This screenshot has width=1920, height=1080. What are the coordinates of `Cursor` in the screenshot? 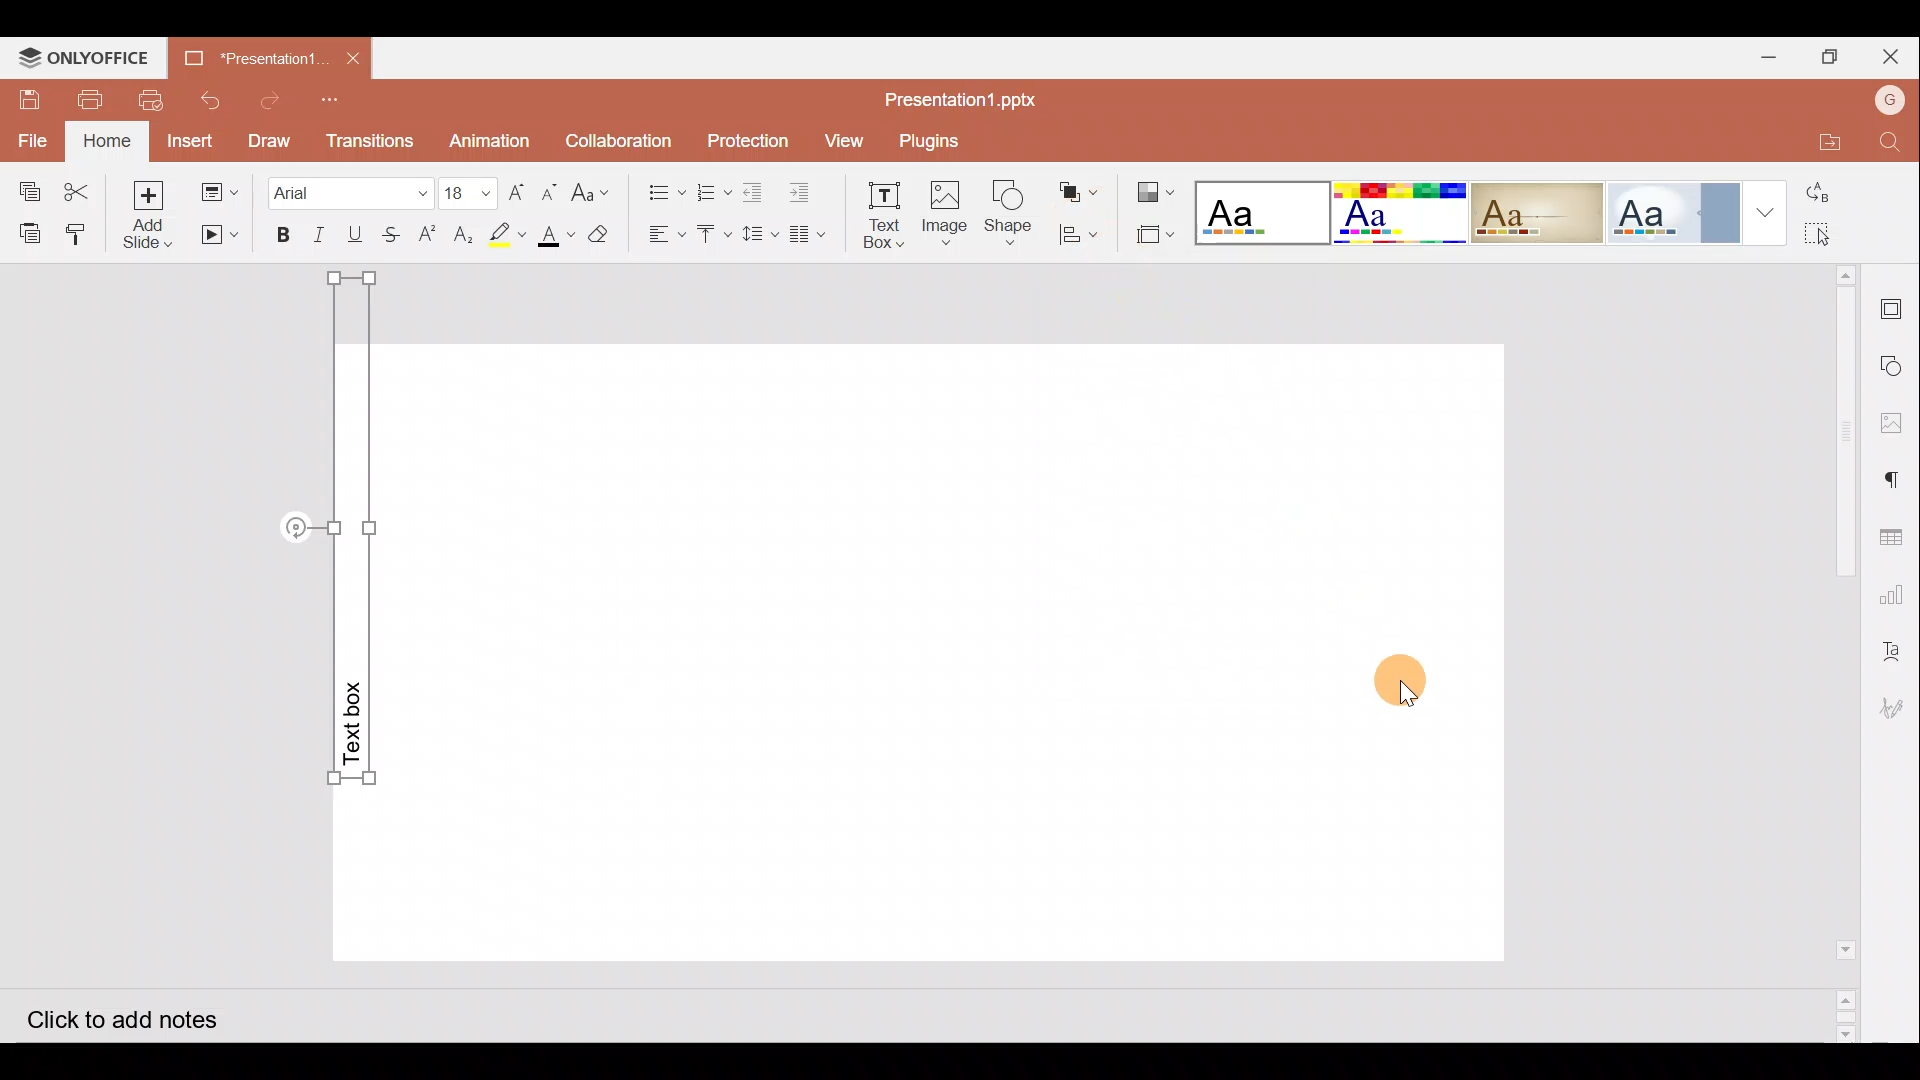 It's located at (1428, 681).